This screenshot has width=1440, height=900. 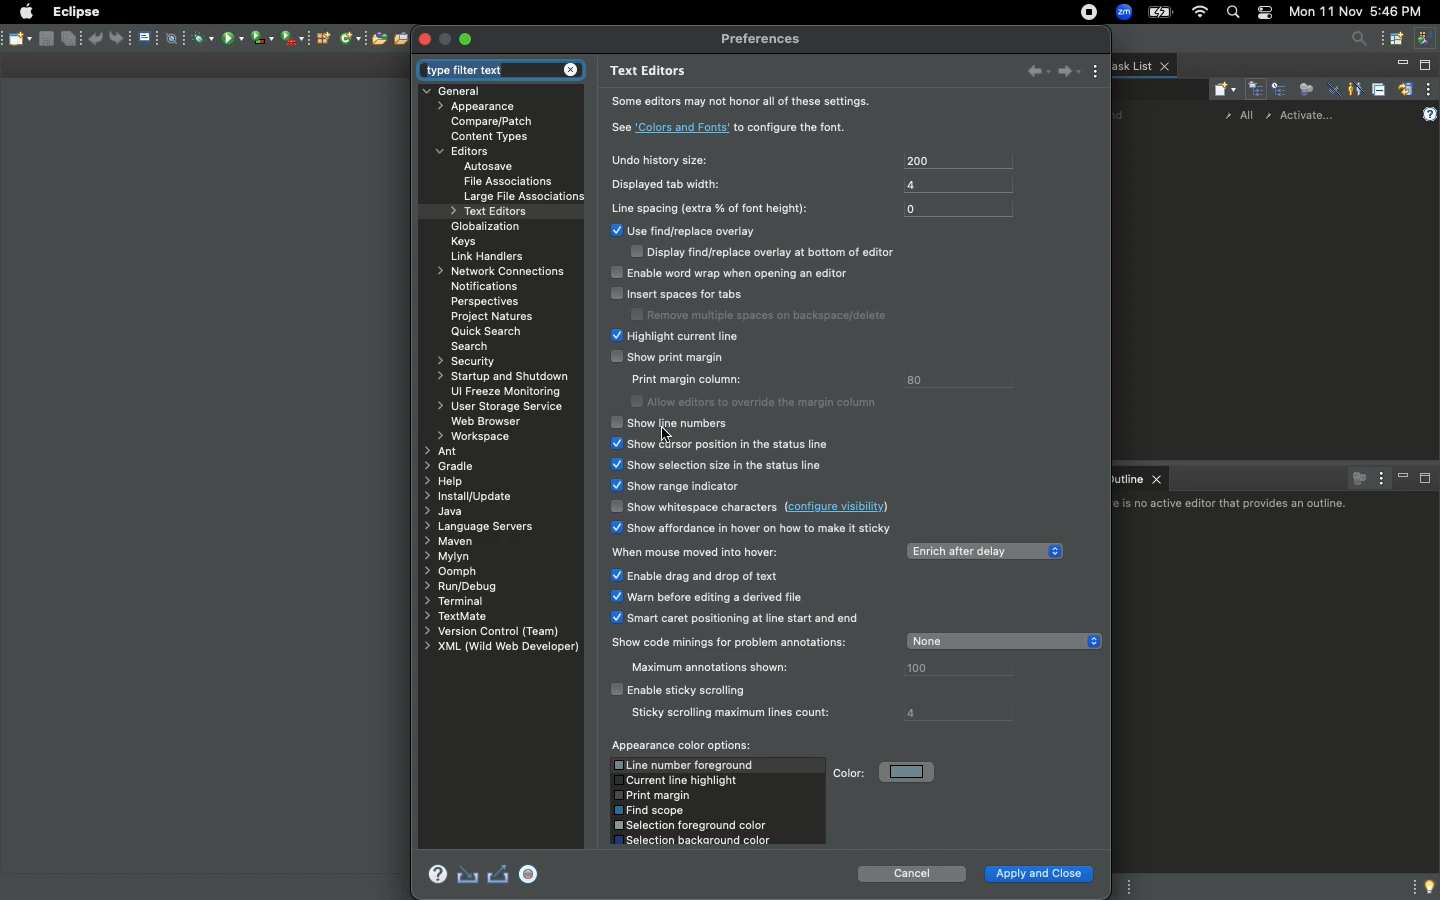 What do you see at coordinates (498, 874) in the screenshot?
I see `Export` at bounding box center [498, 874].